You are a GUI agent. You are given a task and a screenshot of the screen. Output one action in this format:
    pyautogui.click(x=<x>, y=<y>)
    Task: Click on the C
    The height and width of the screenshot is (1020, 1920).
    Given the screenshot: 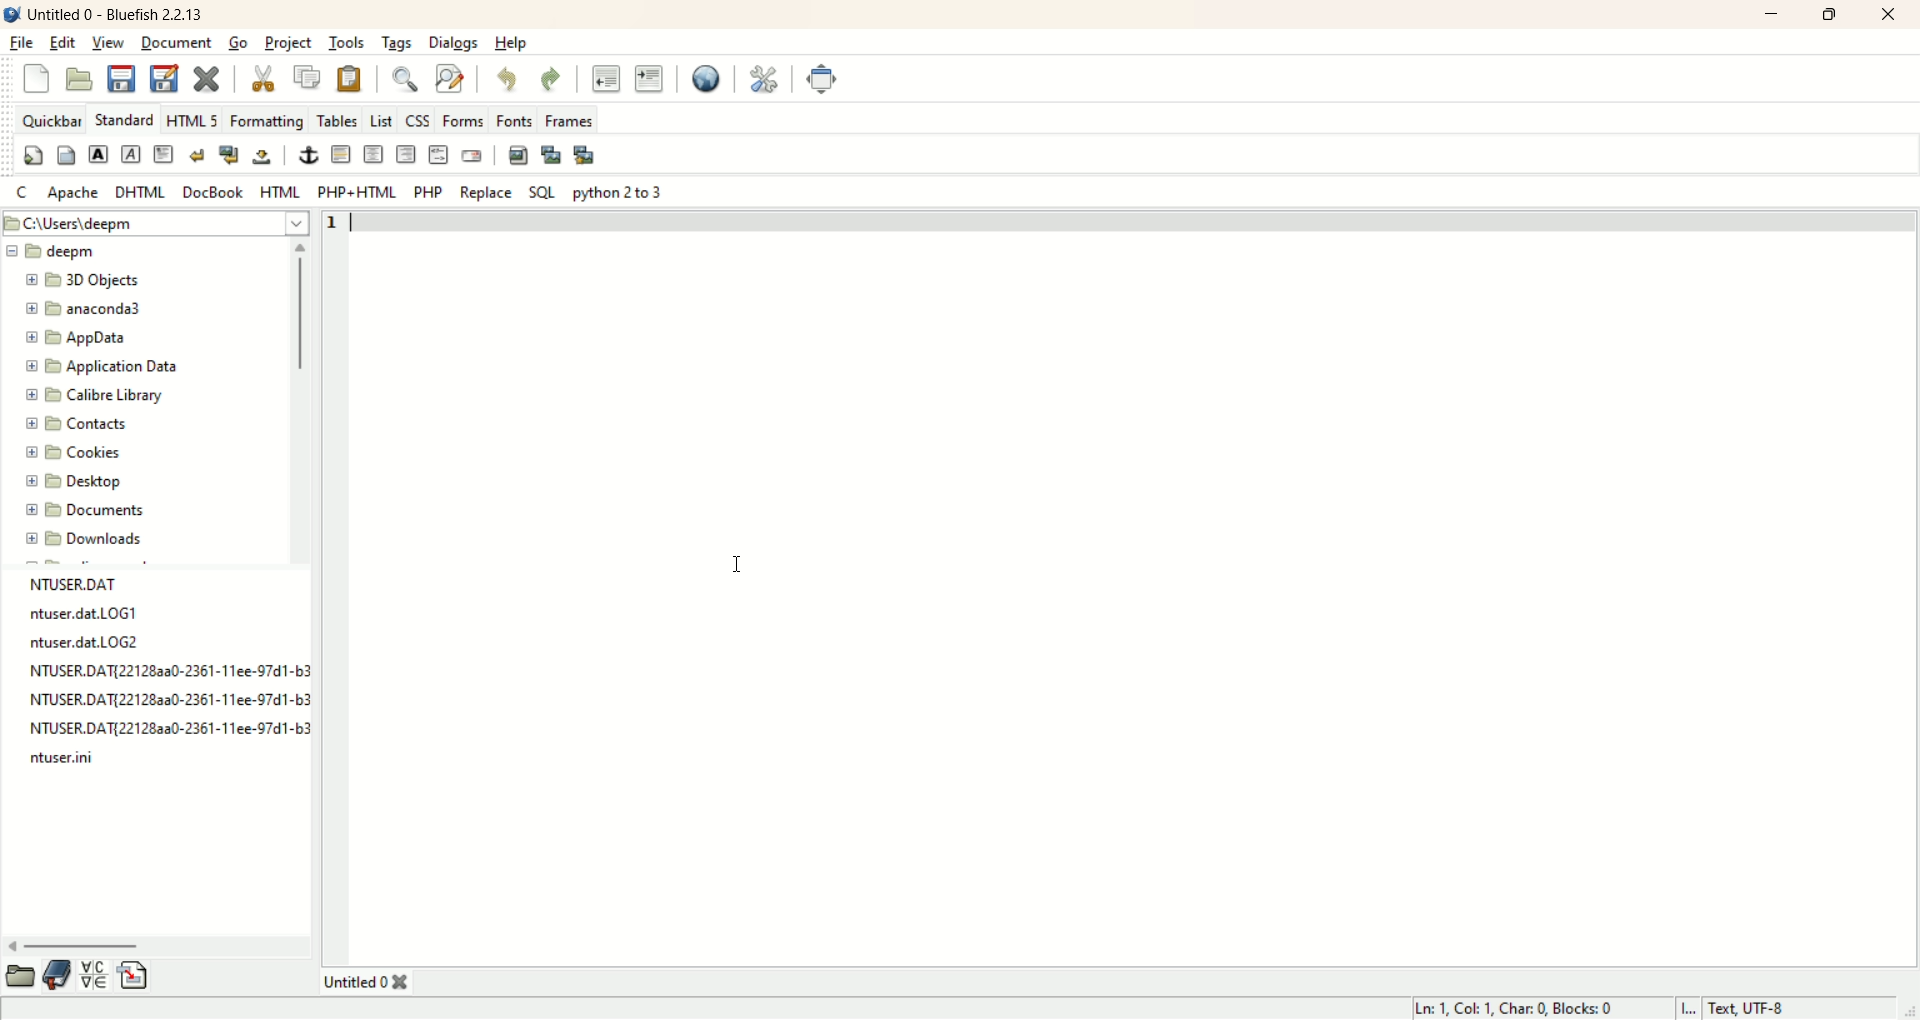 What is the action you would take?
    pyautogui.click(x=24, y=193)
    